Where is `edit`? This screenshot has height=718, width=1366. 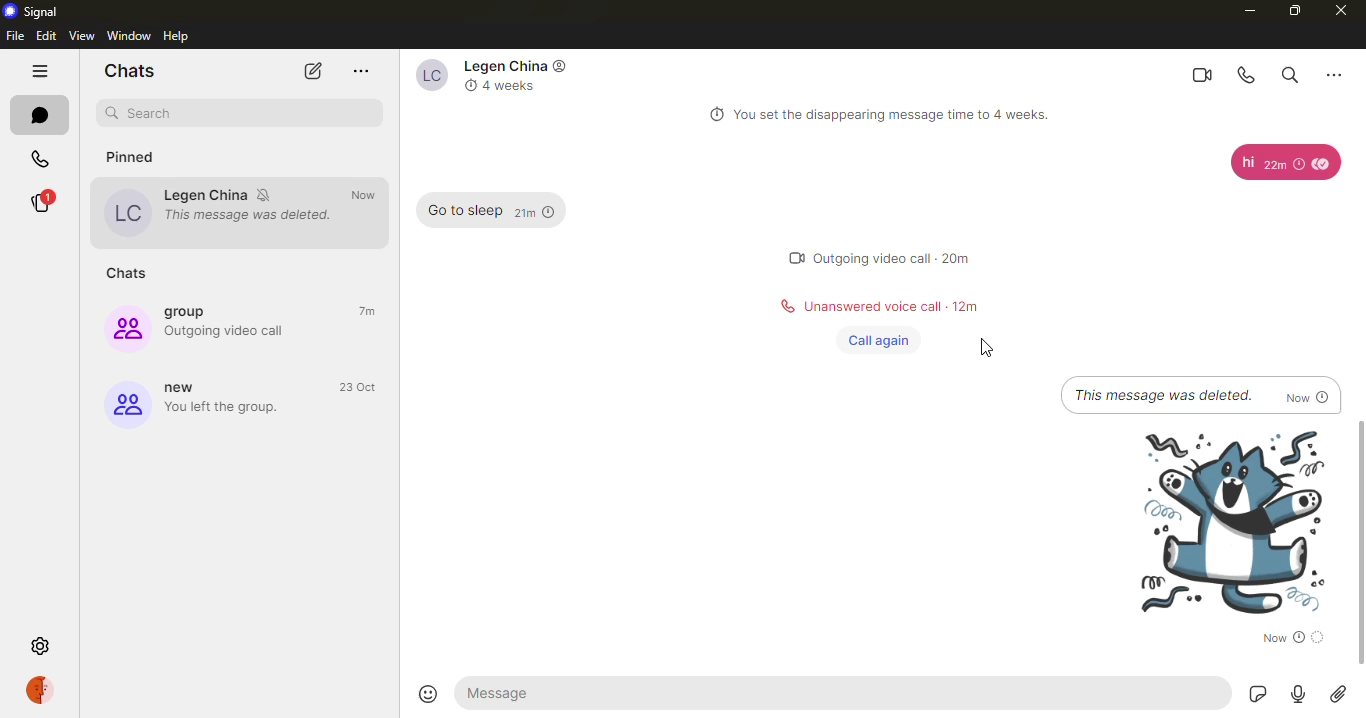 edit is located at coordinates (46, 36).